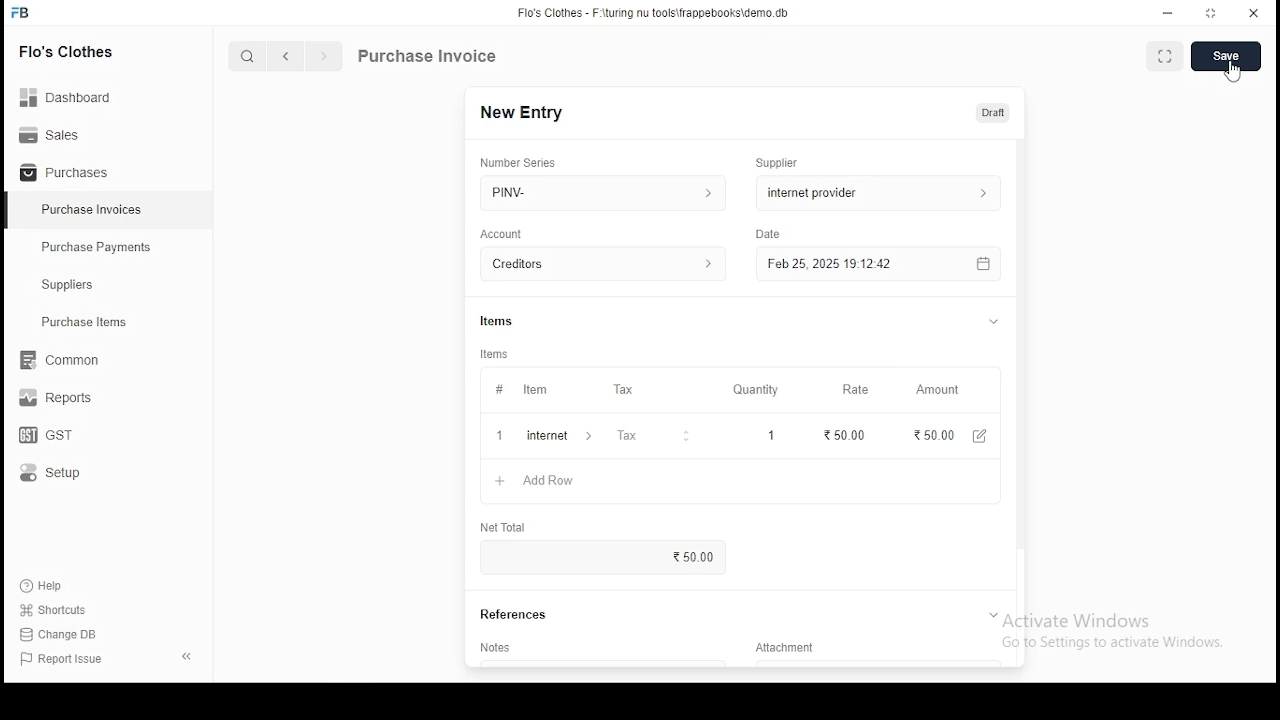 This screenshot has width=1280, height=720. Describe the element at coordinates (95, 210) in the screenshot. I see `Purchase Invoices` at that location.